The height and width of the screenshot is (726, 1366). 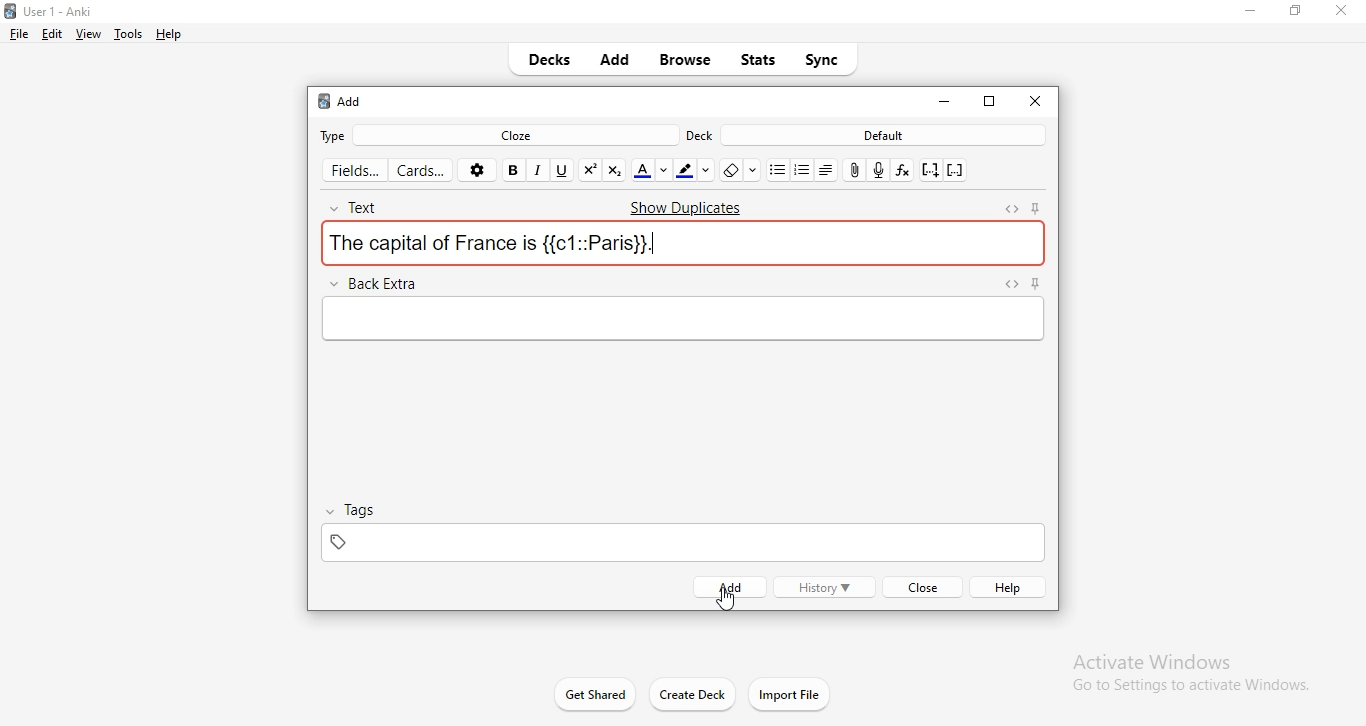 I want to click on text box, so click(x=679, y=321).